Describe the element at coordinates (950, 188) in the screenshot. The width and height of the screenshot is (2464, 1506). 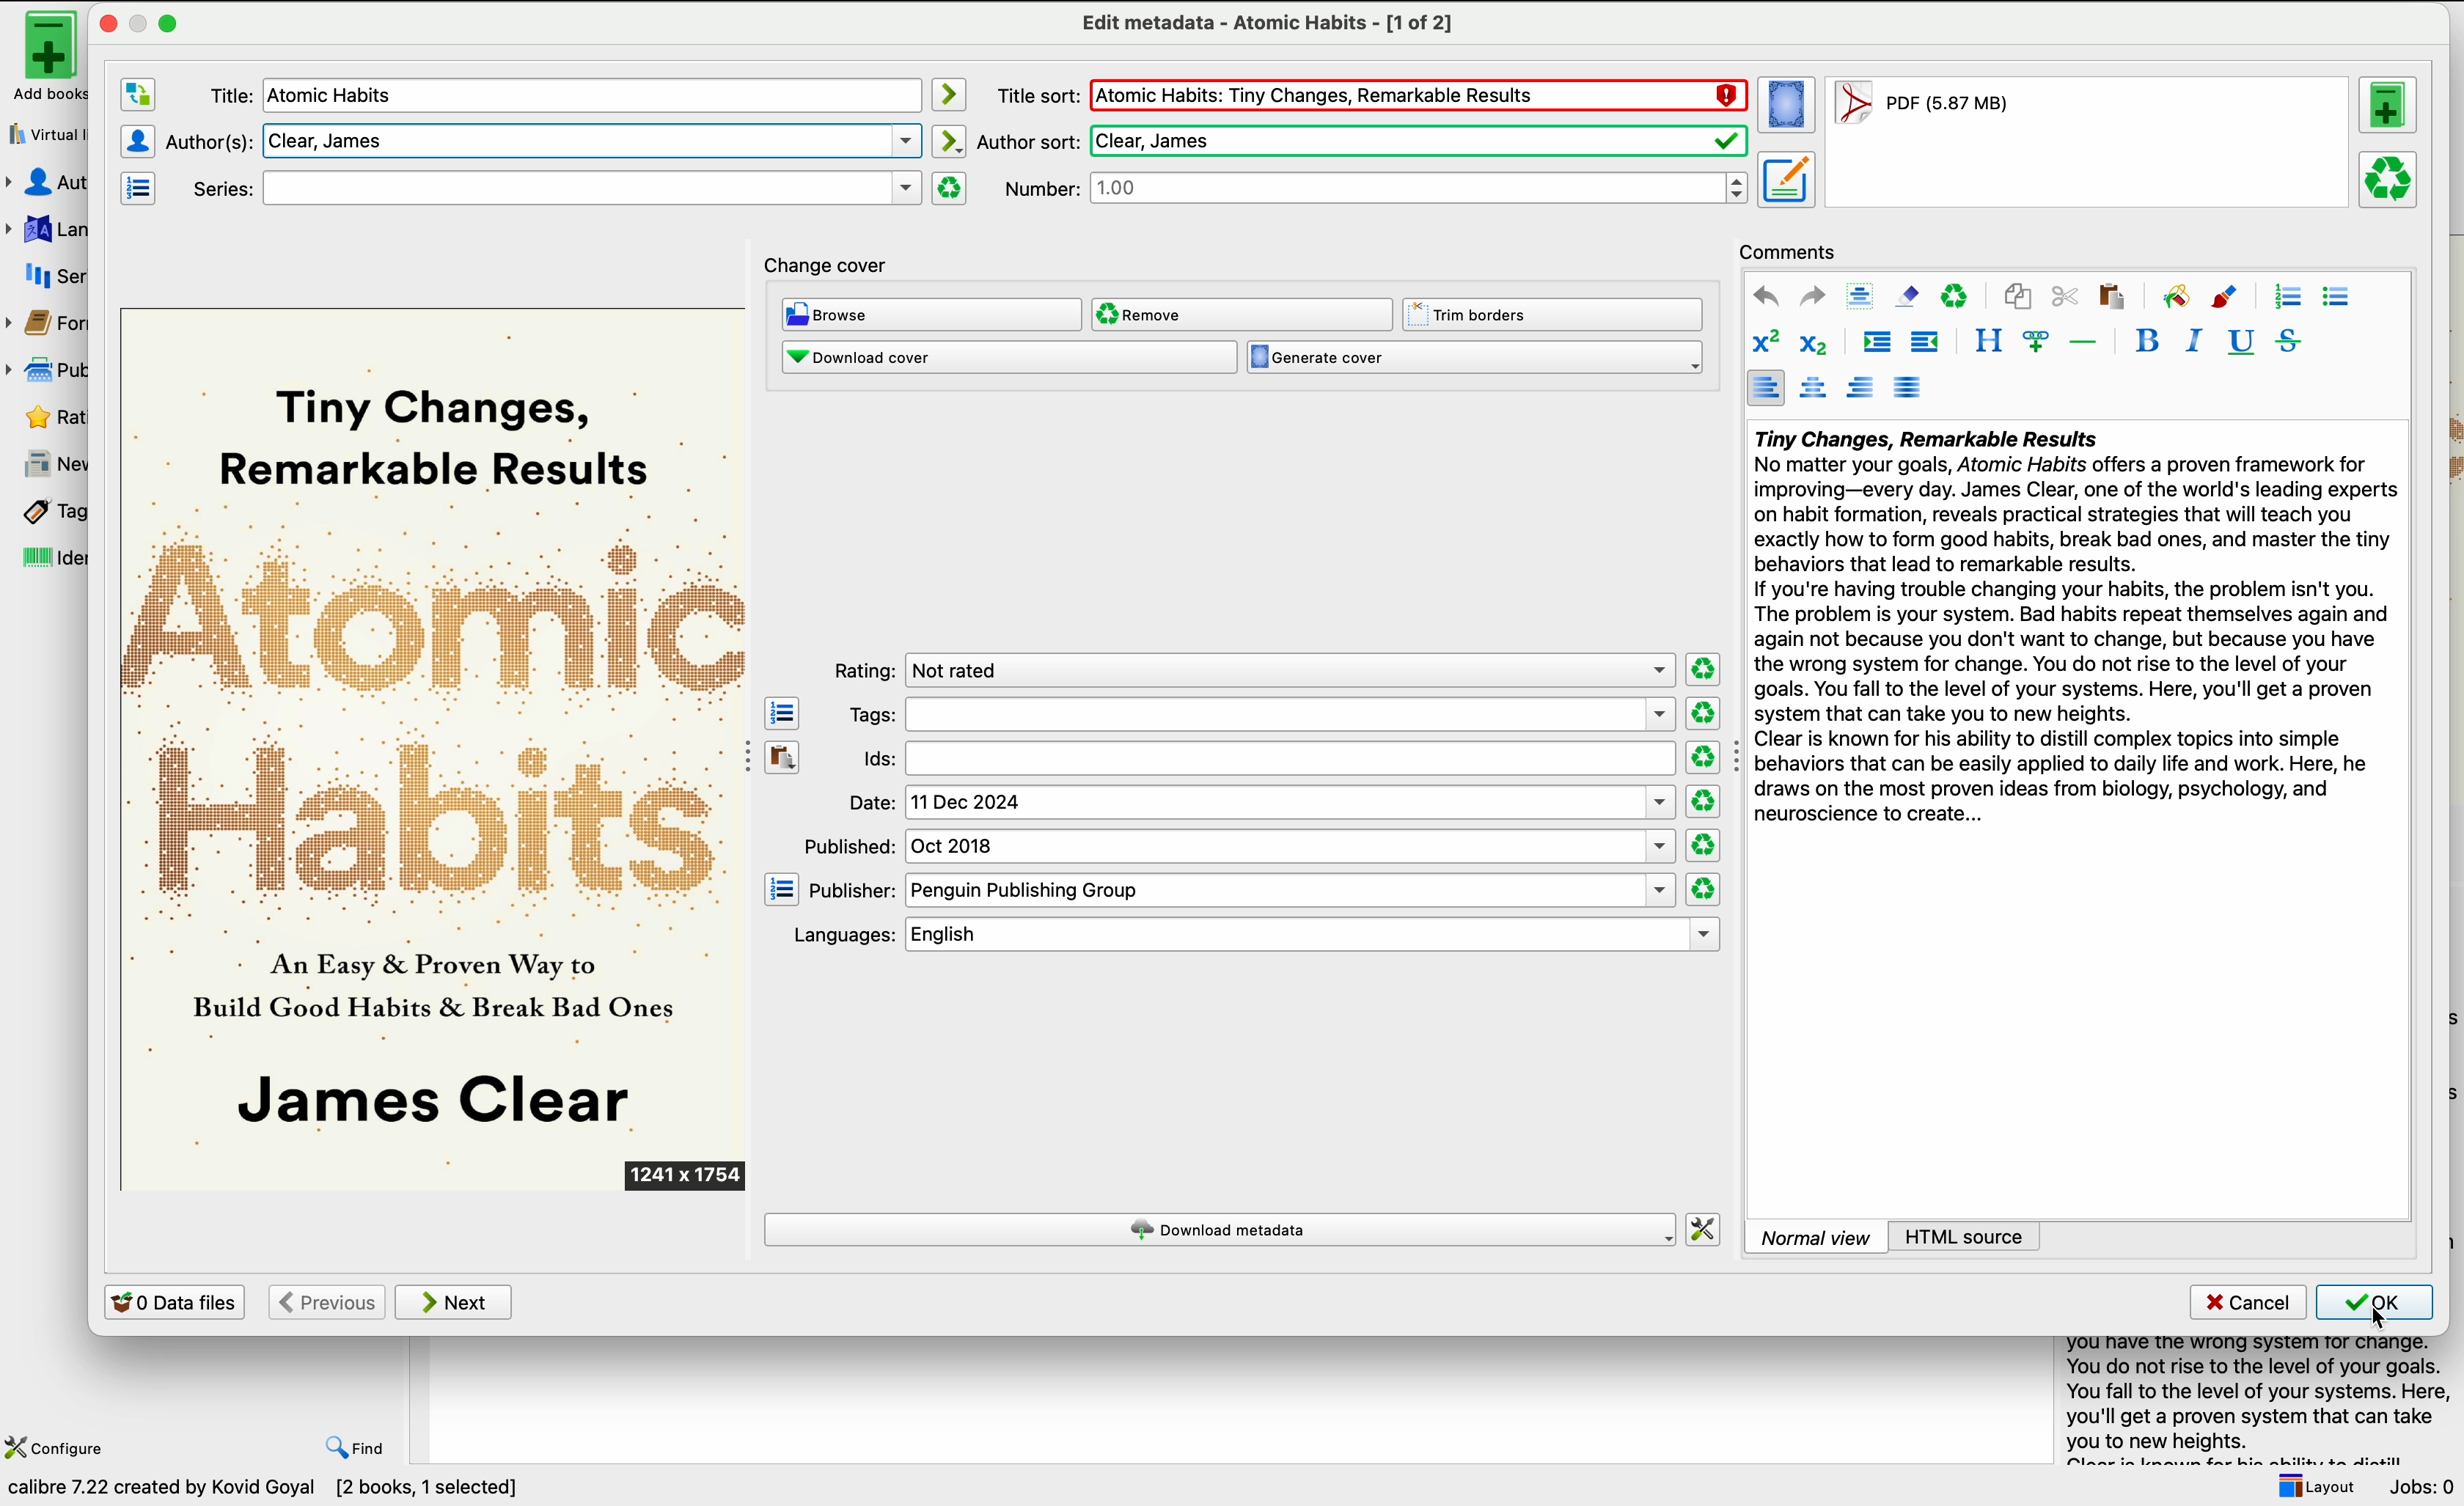
I see `clear series` at that location.